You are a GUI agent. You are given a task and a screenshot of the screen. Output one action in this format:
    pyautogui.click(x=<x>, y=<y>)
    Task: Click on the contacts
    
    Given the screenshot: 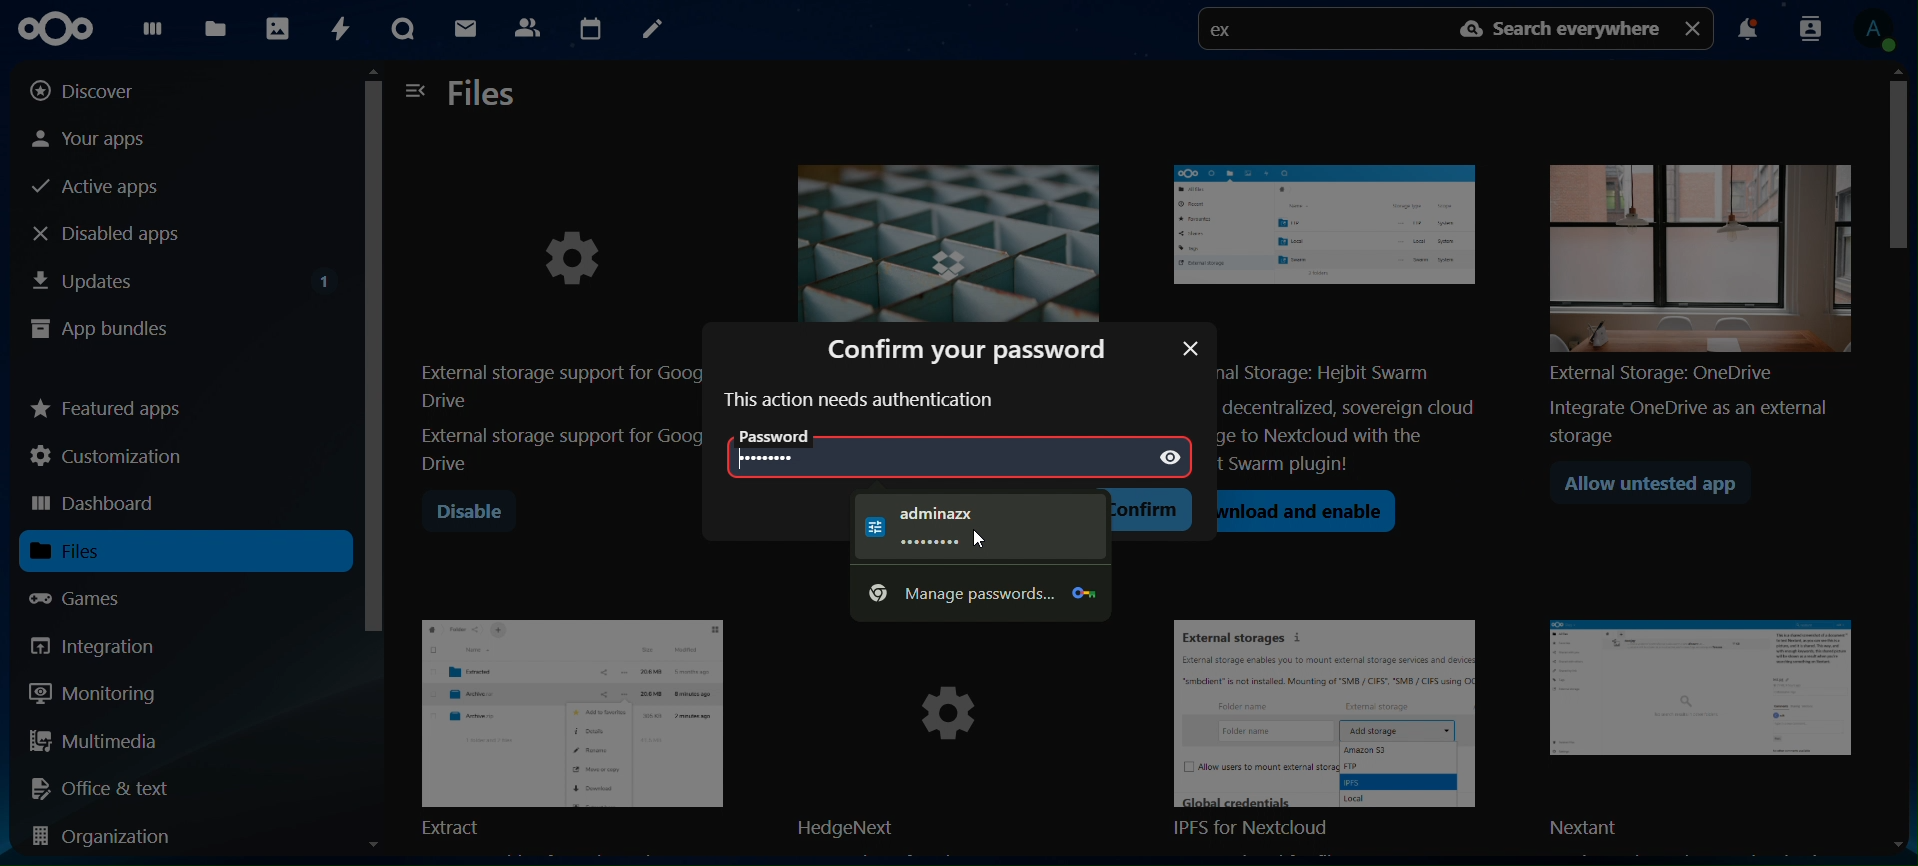 What is the action you would take?
    pyautogui.click(x=527, y=26)
    